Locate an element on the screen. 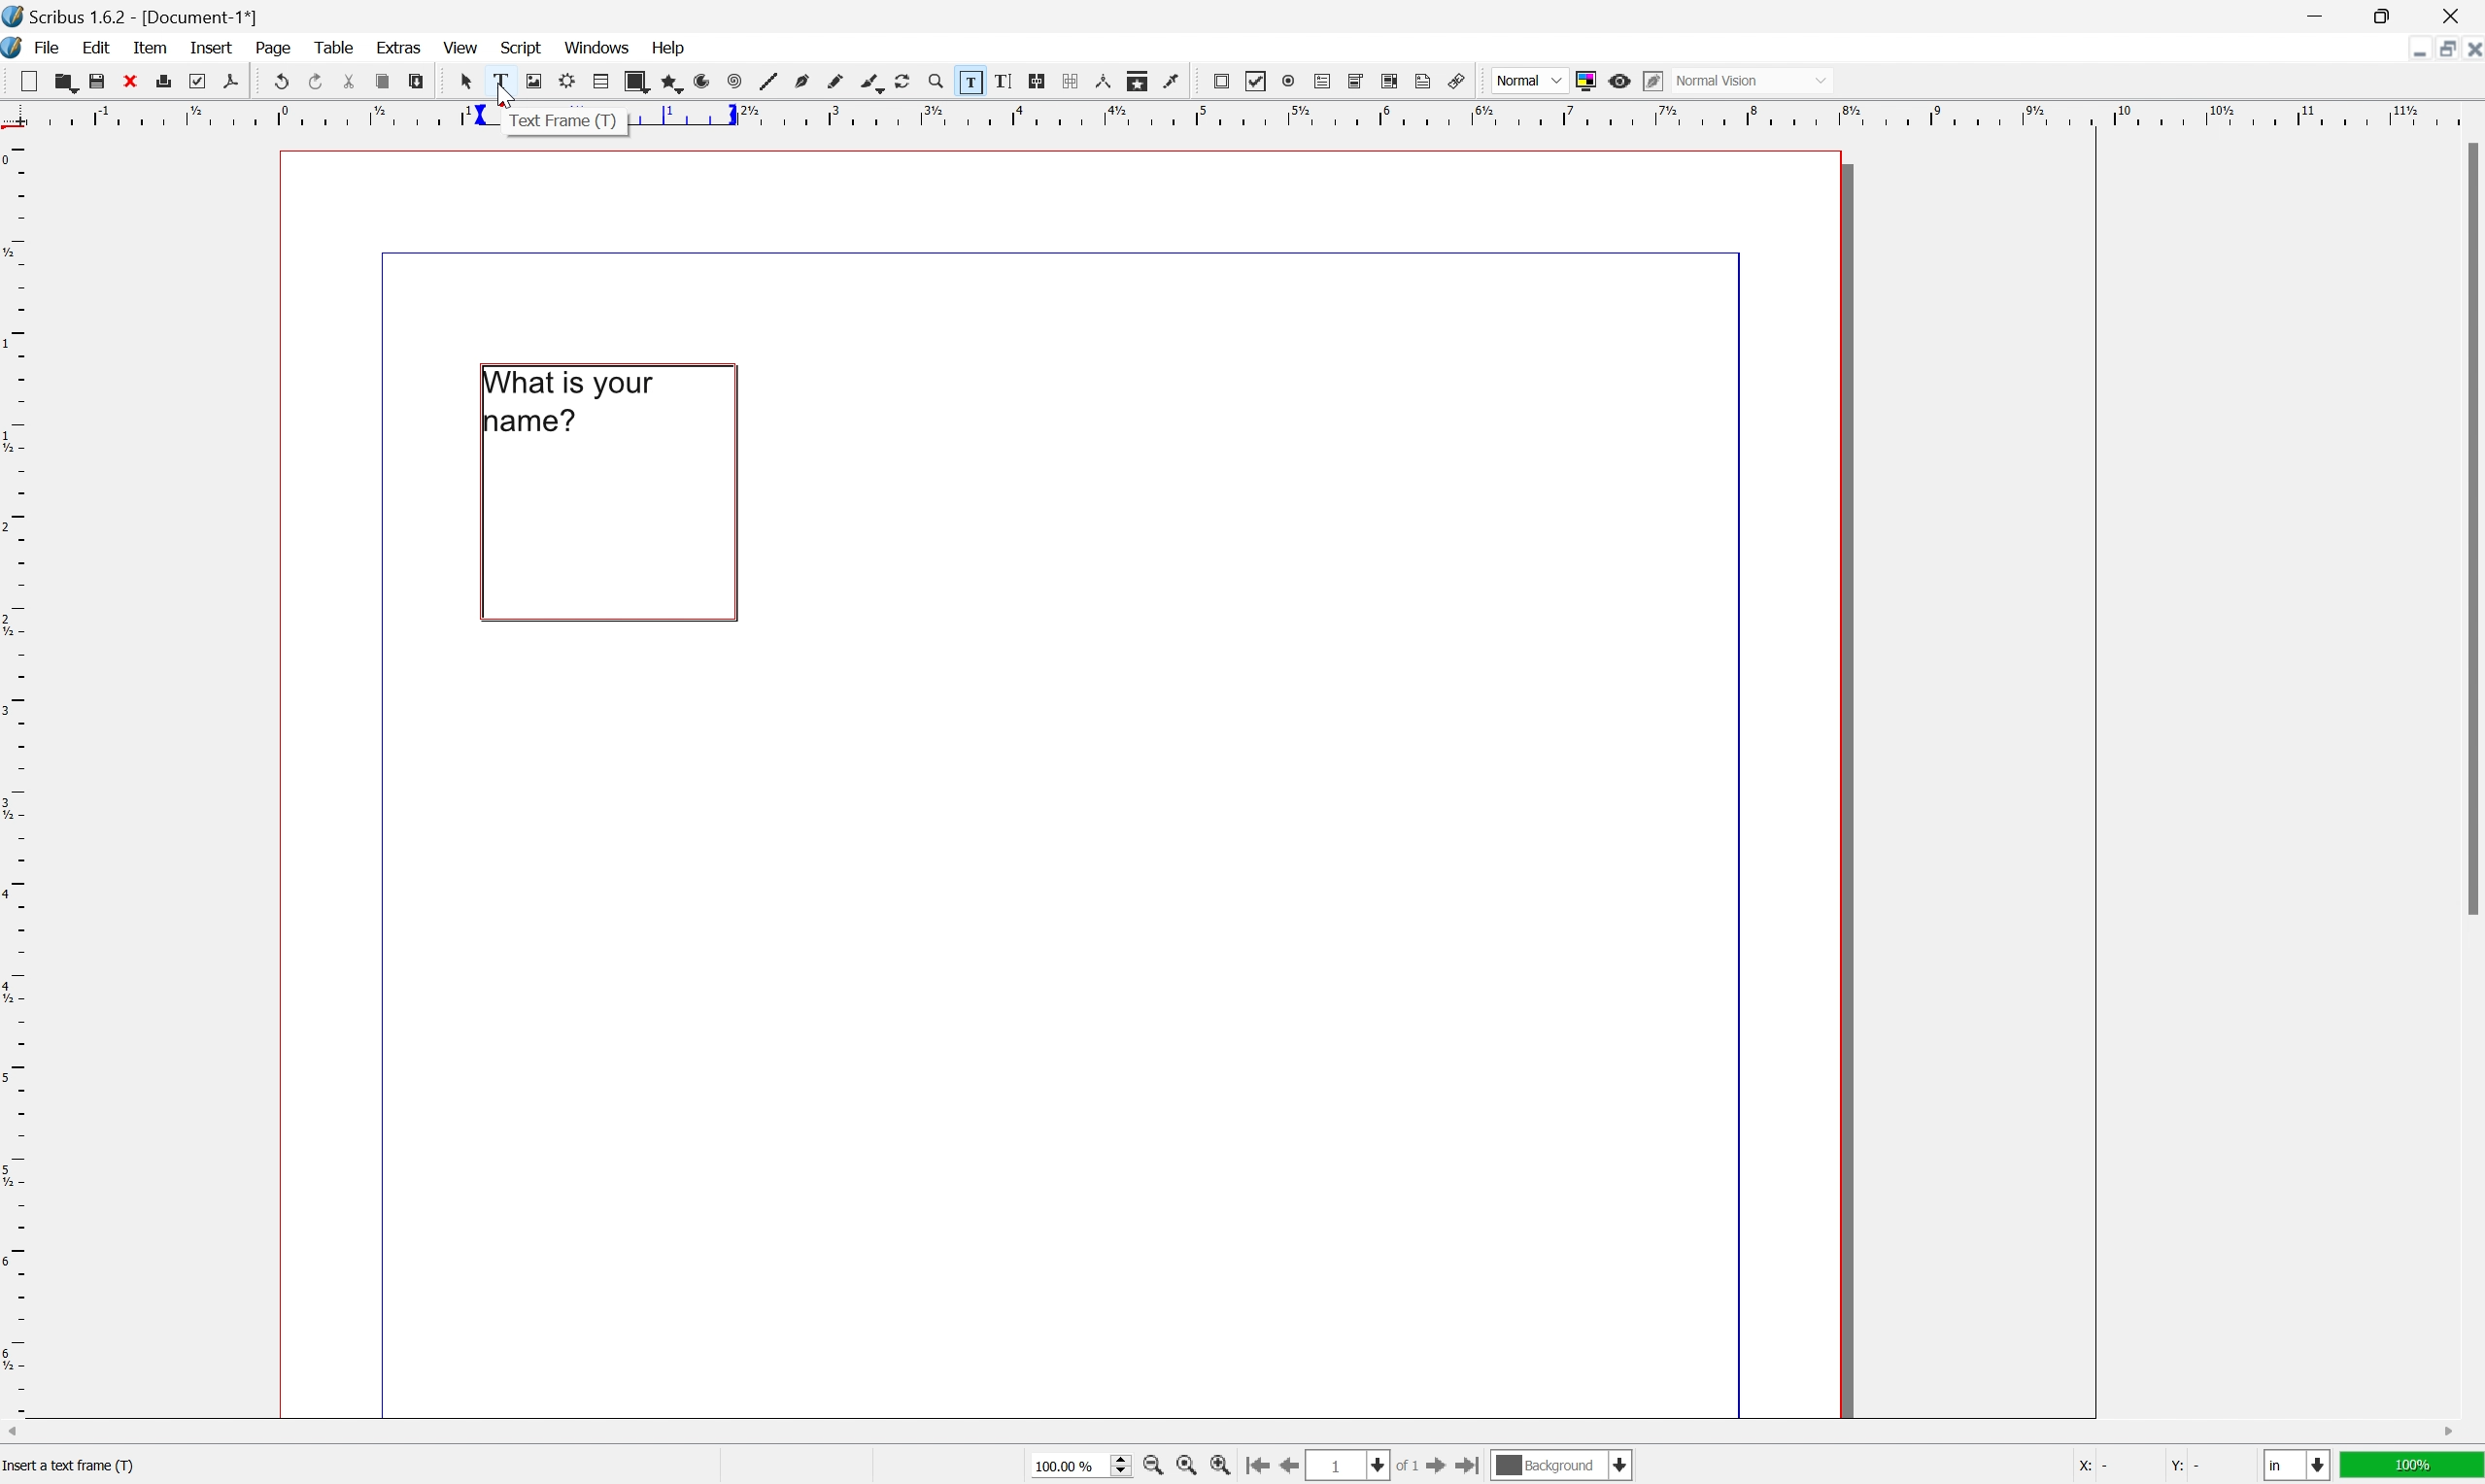 Image resolution: width=2485 pixels, height=1484 pixels. cursor is located at coordinates (464, 81).